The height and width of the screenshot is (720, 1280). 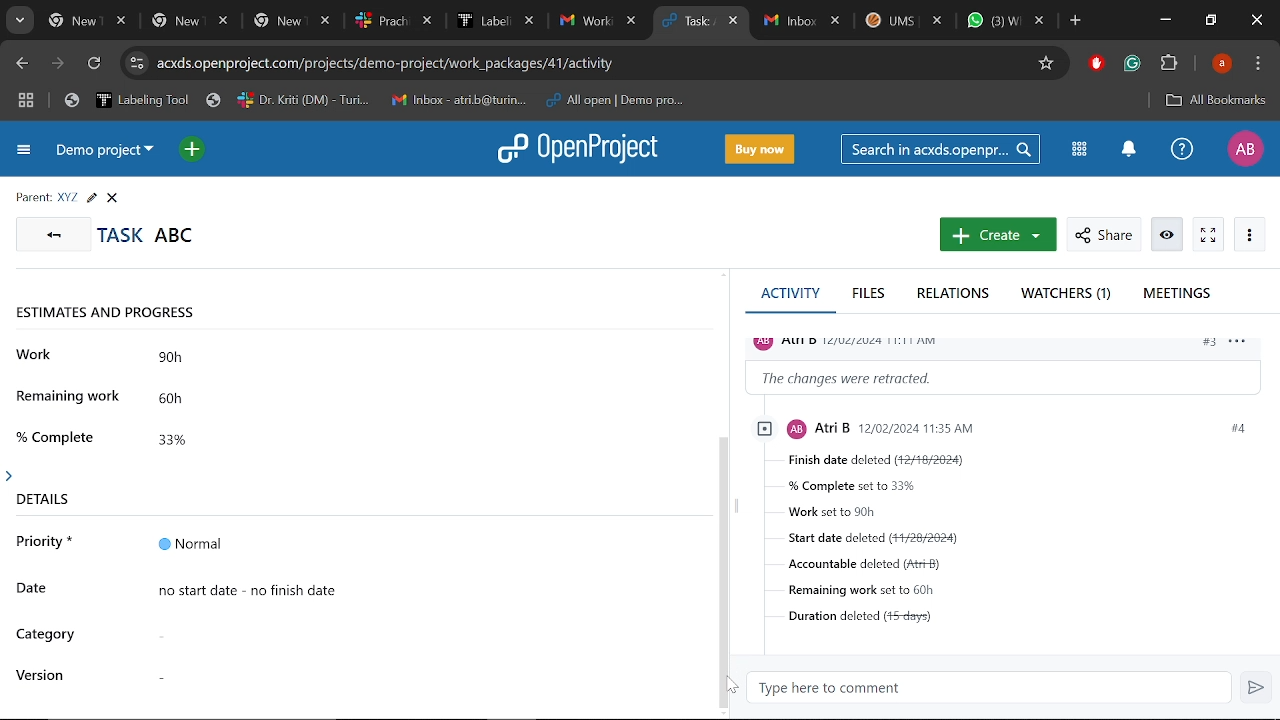 What do you see at coordinates (1128, 150) in the screenshot?
I see `Notifications` at bounding box center [1128, 150].